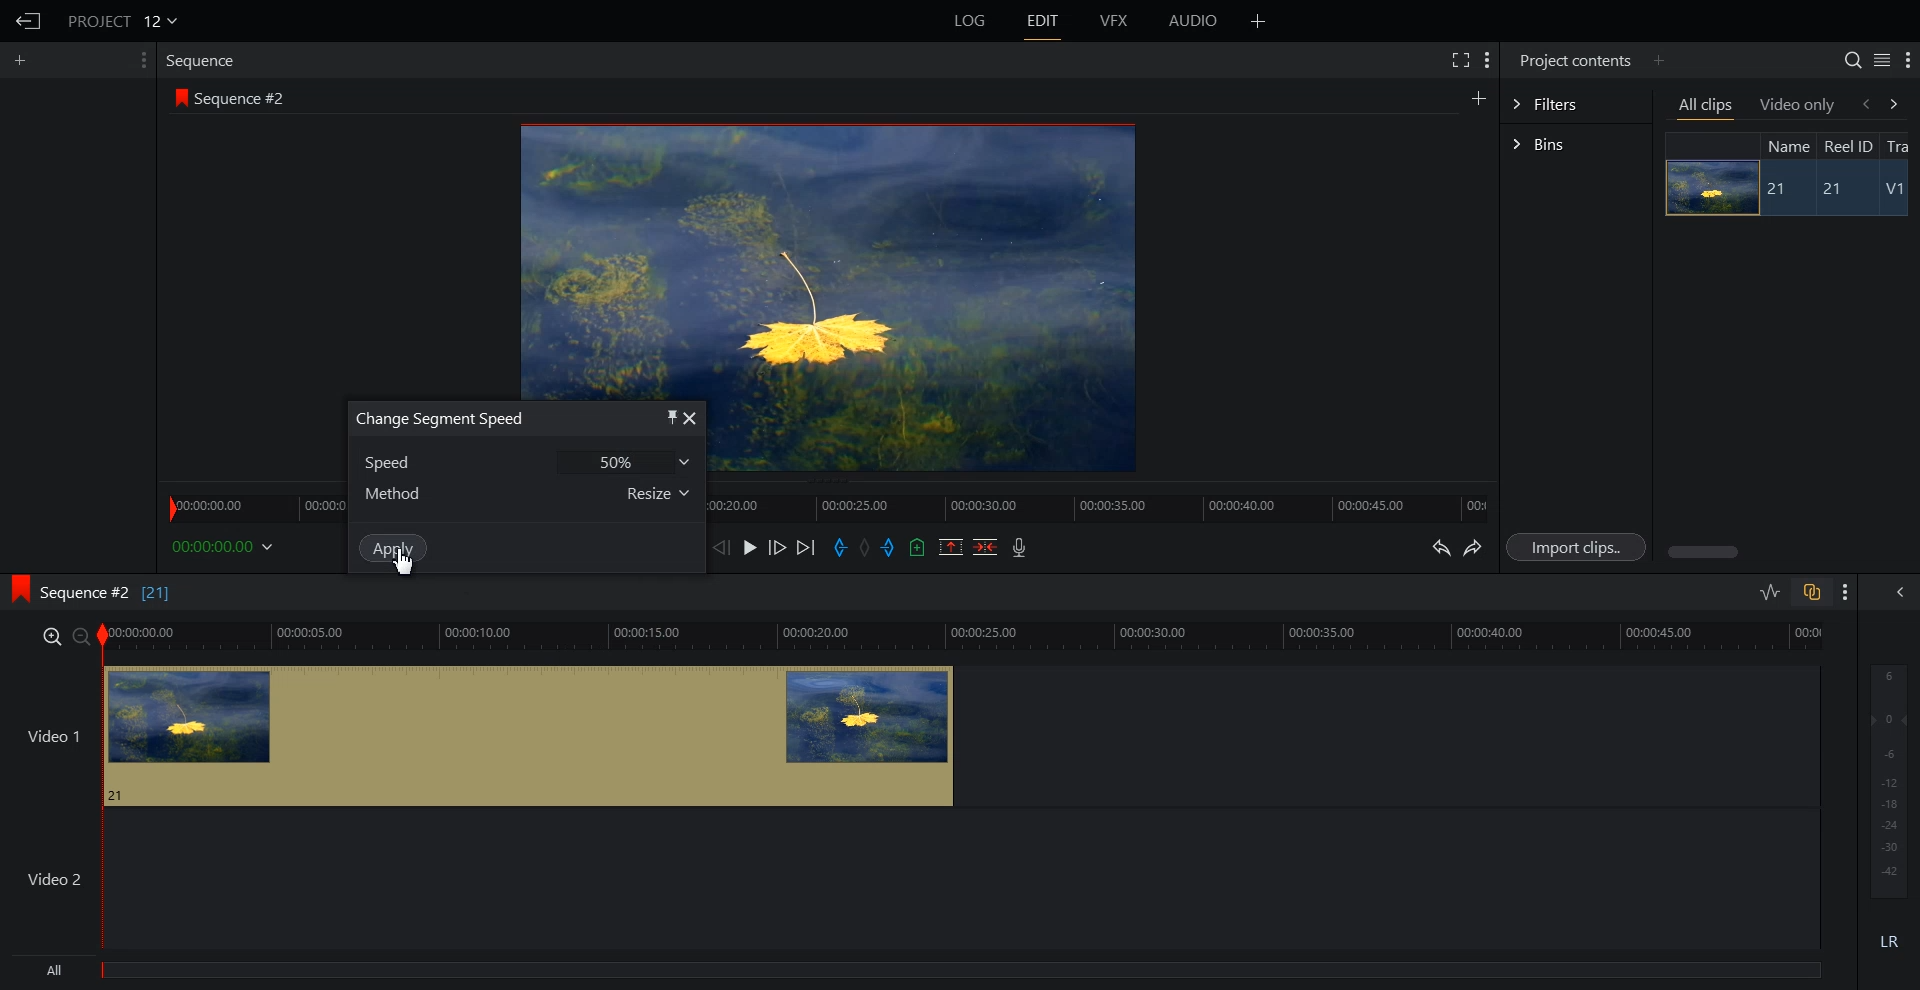 This screenshot has width=1920, height=990. I want to click on Show setting menu, so click(1908, 61).